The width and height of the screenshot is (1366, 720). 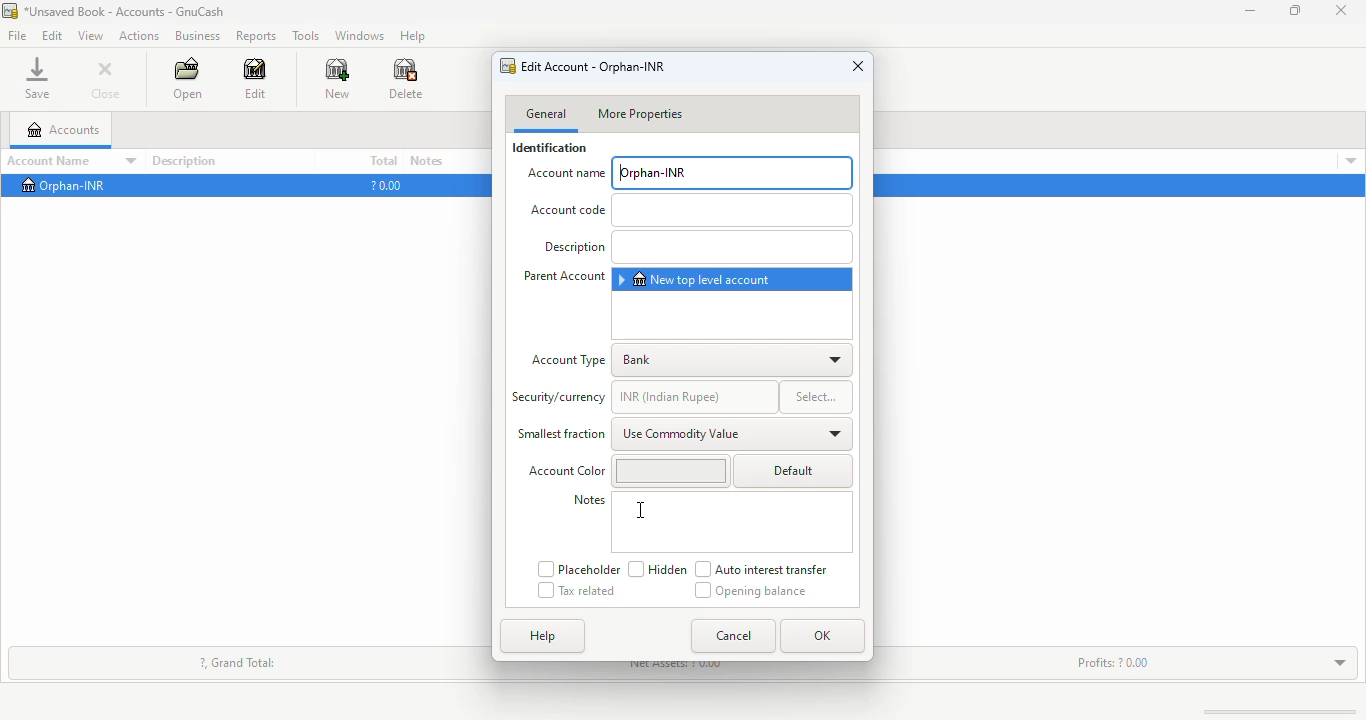 What do you see at coordinates (559, 397) in the screenshot?
I see `security/currency` at bounding box center [559, 397].